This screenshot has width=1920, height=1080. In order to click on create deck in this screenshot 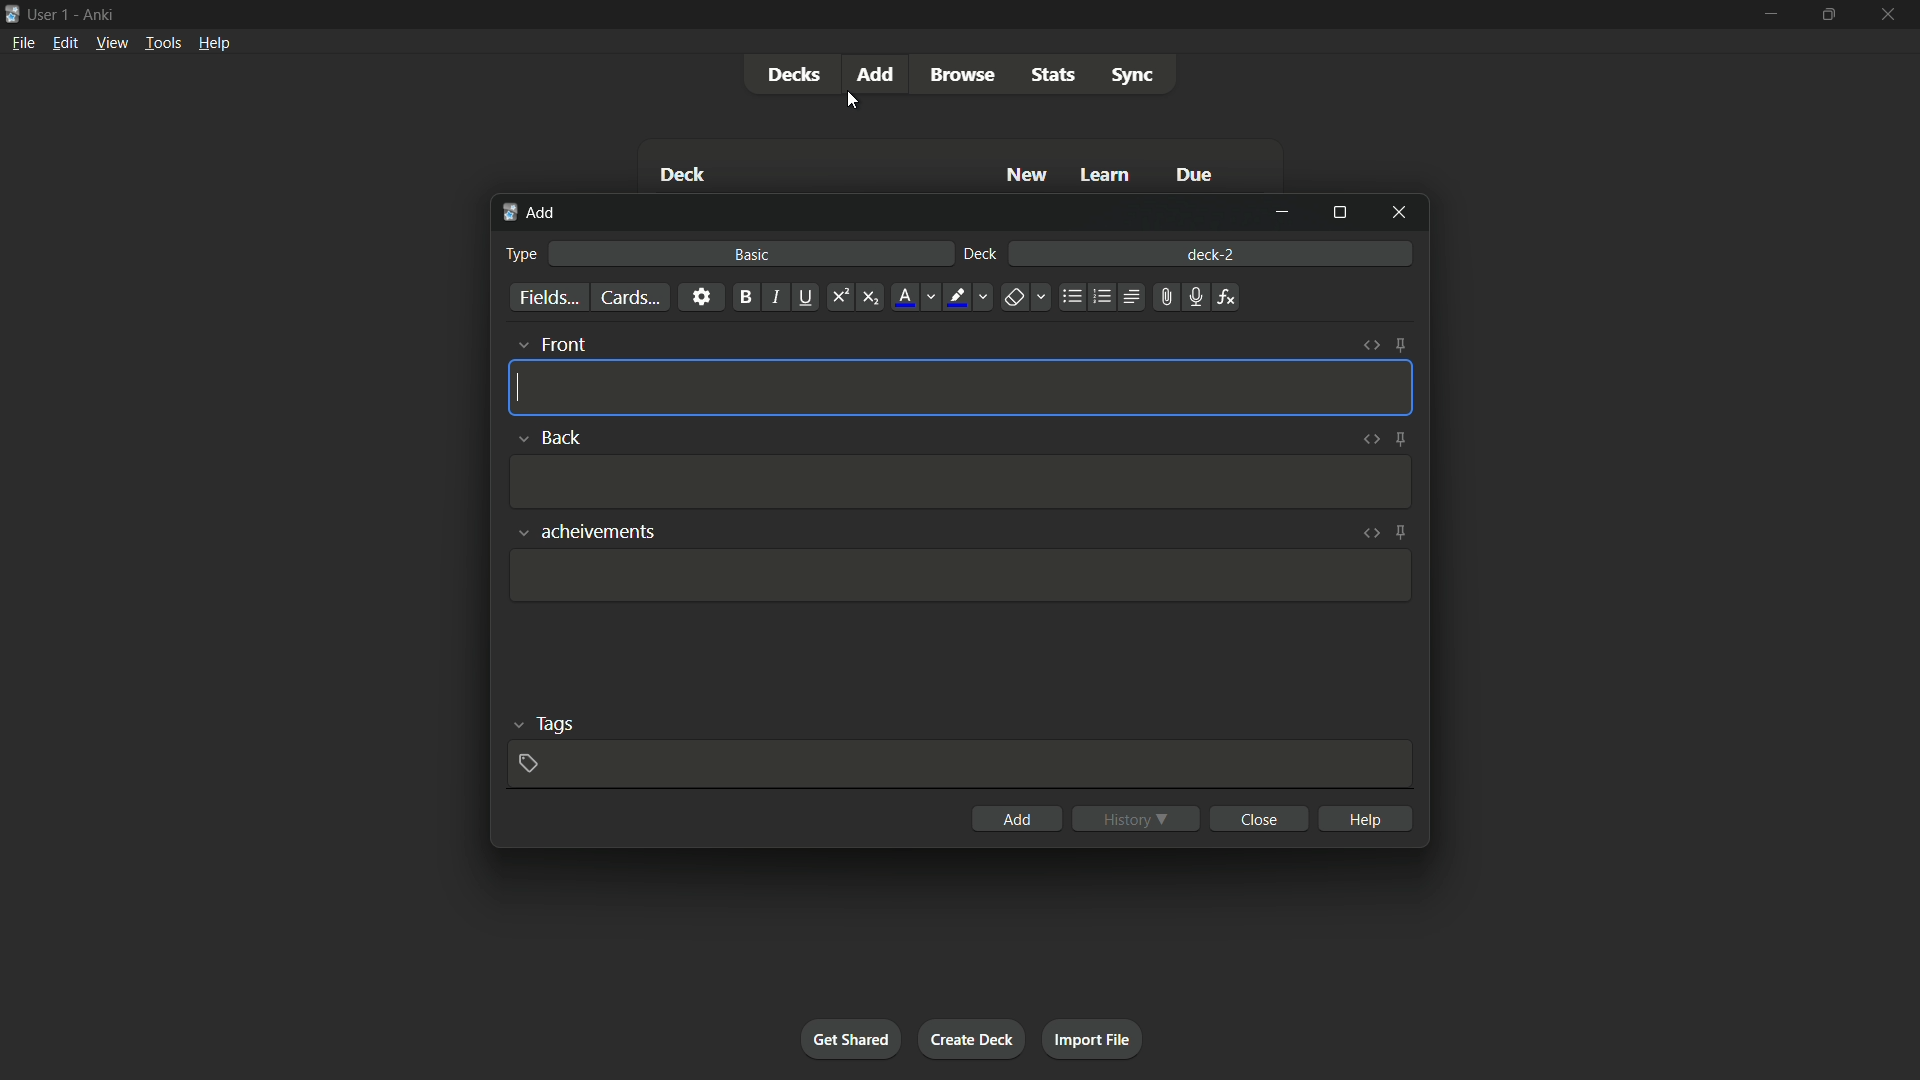, I will do `click(973, 1038)`.